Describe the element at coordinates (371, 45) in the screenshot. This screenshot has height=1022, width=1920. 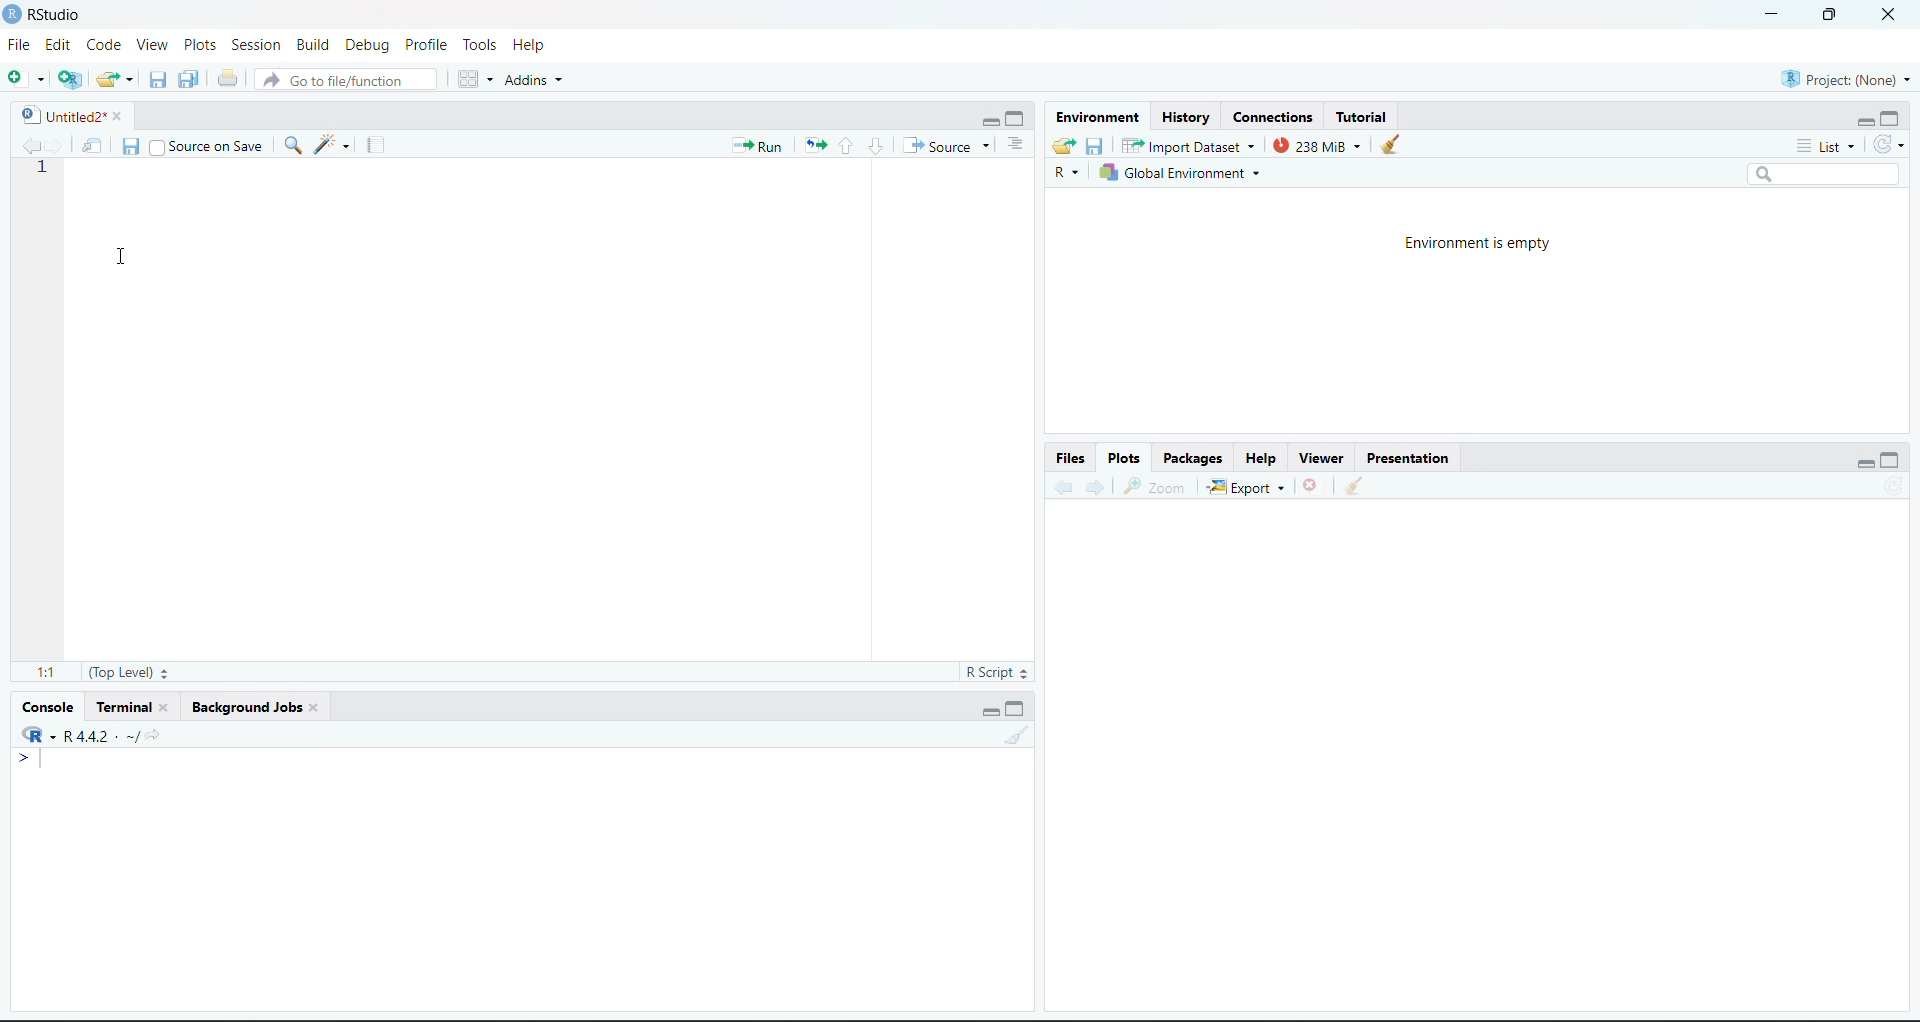
I see `Debug` at that location.